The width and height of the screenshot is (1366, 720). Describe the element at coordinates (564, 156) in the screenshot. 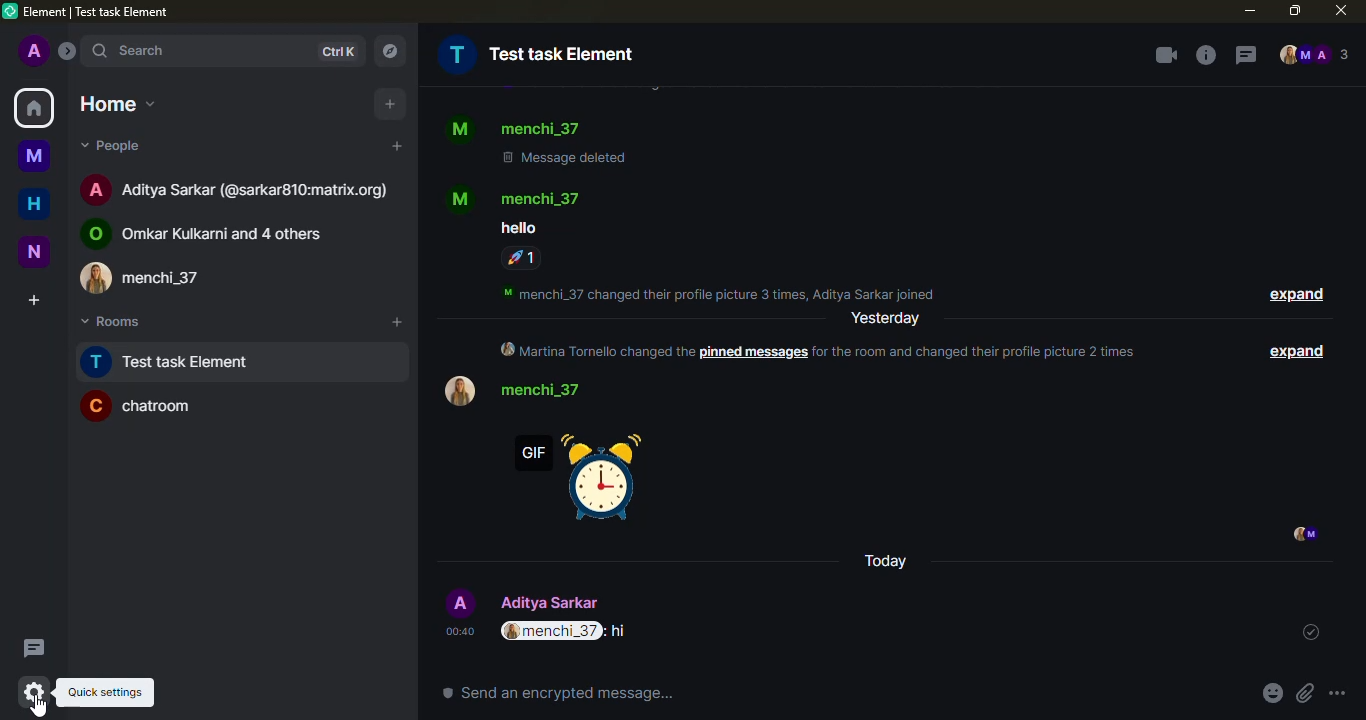

I see `message deleted` at that location.